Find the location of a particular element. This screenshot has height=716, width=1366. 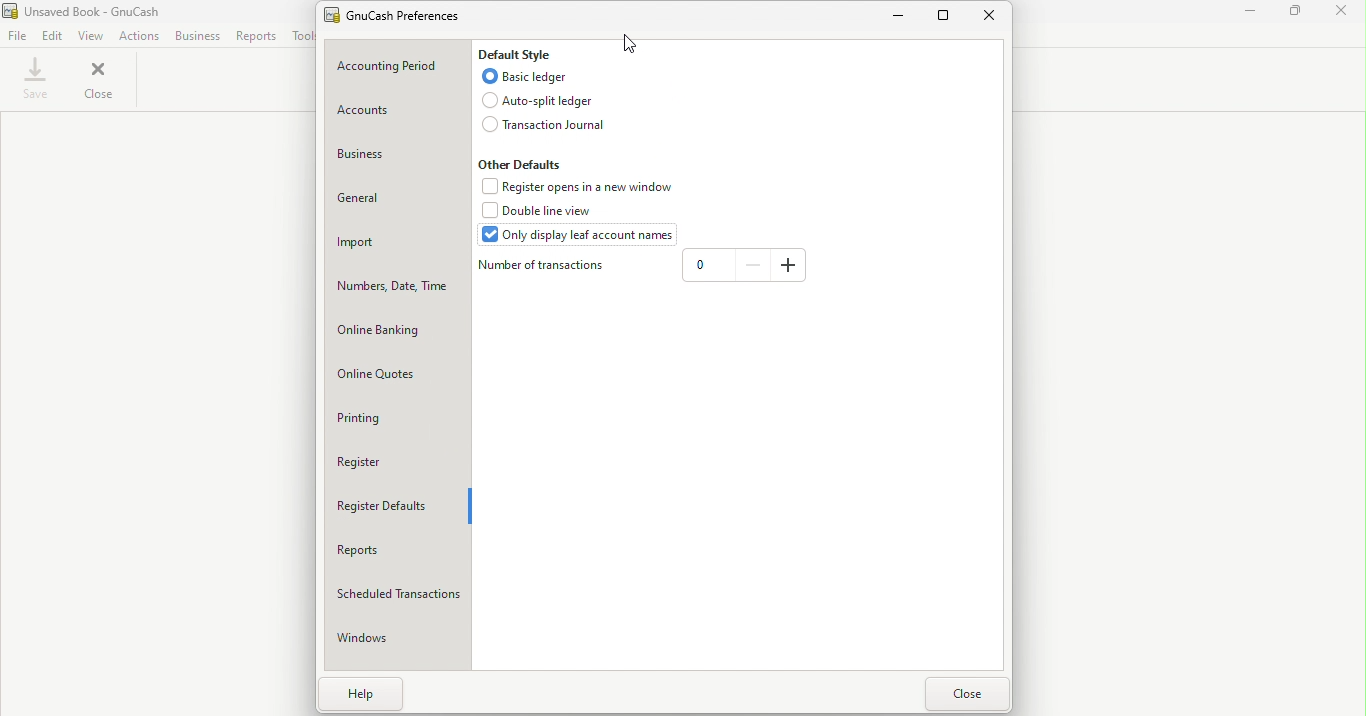

Help is located at coordinates (374, 695).